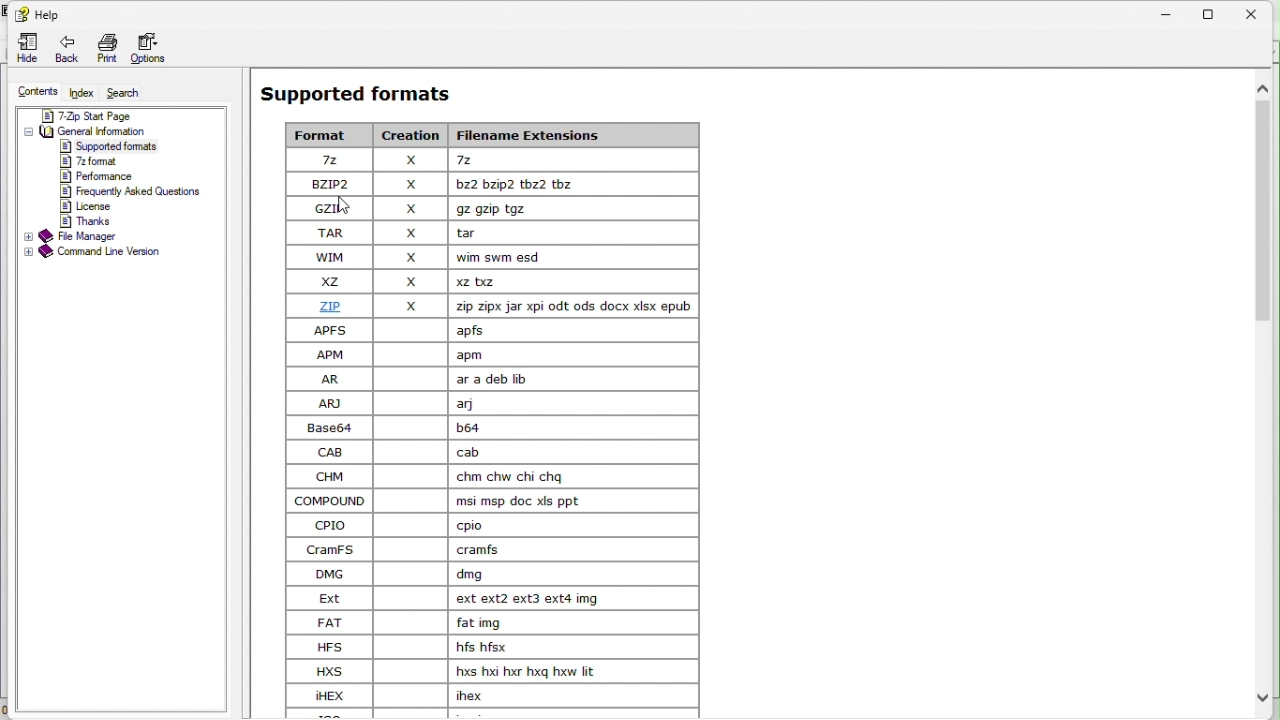 The width and height of the screenshot is (1280, 720). I want to click on supported formats, so click(115, 148).